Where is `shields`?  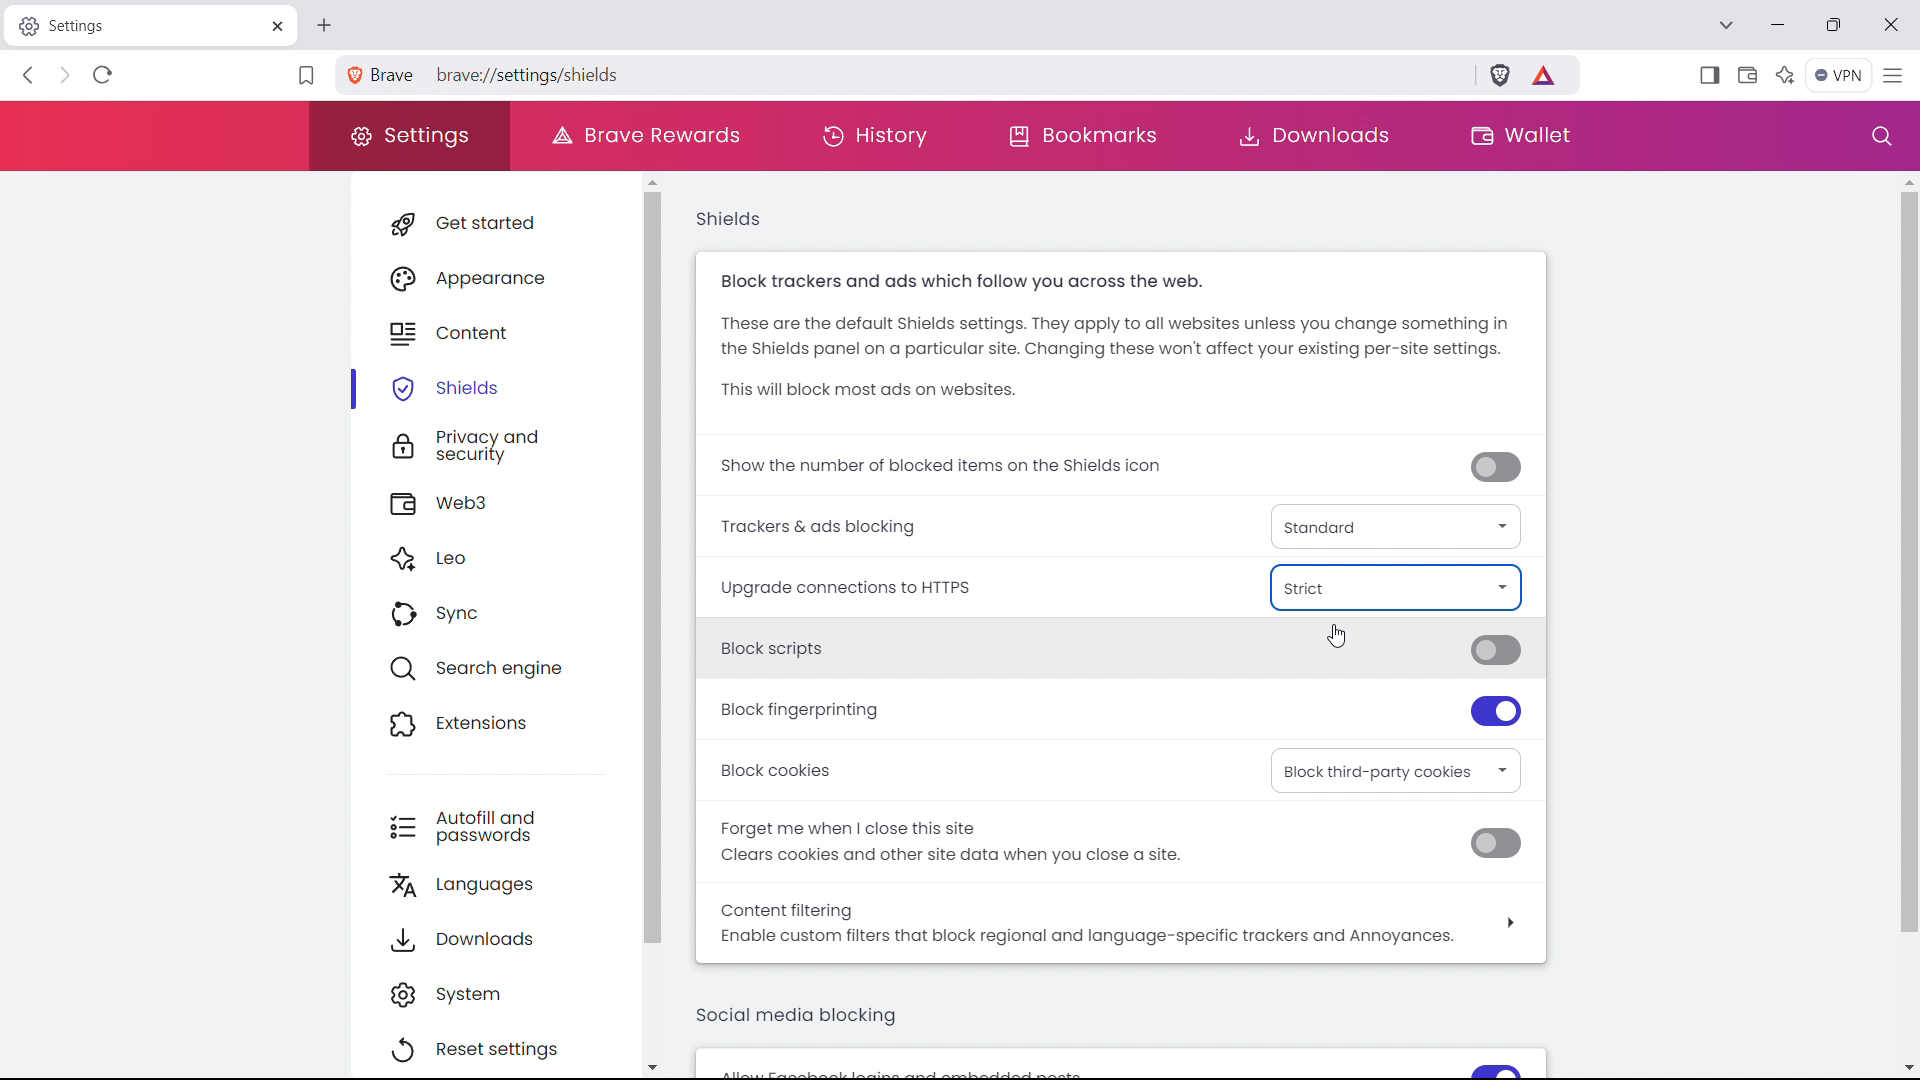 shields is located at coordinates (730, 220).